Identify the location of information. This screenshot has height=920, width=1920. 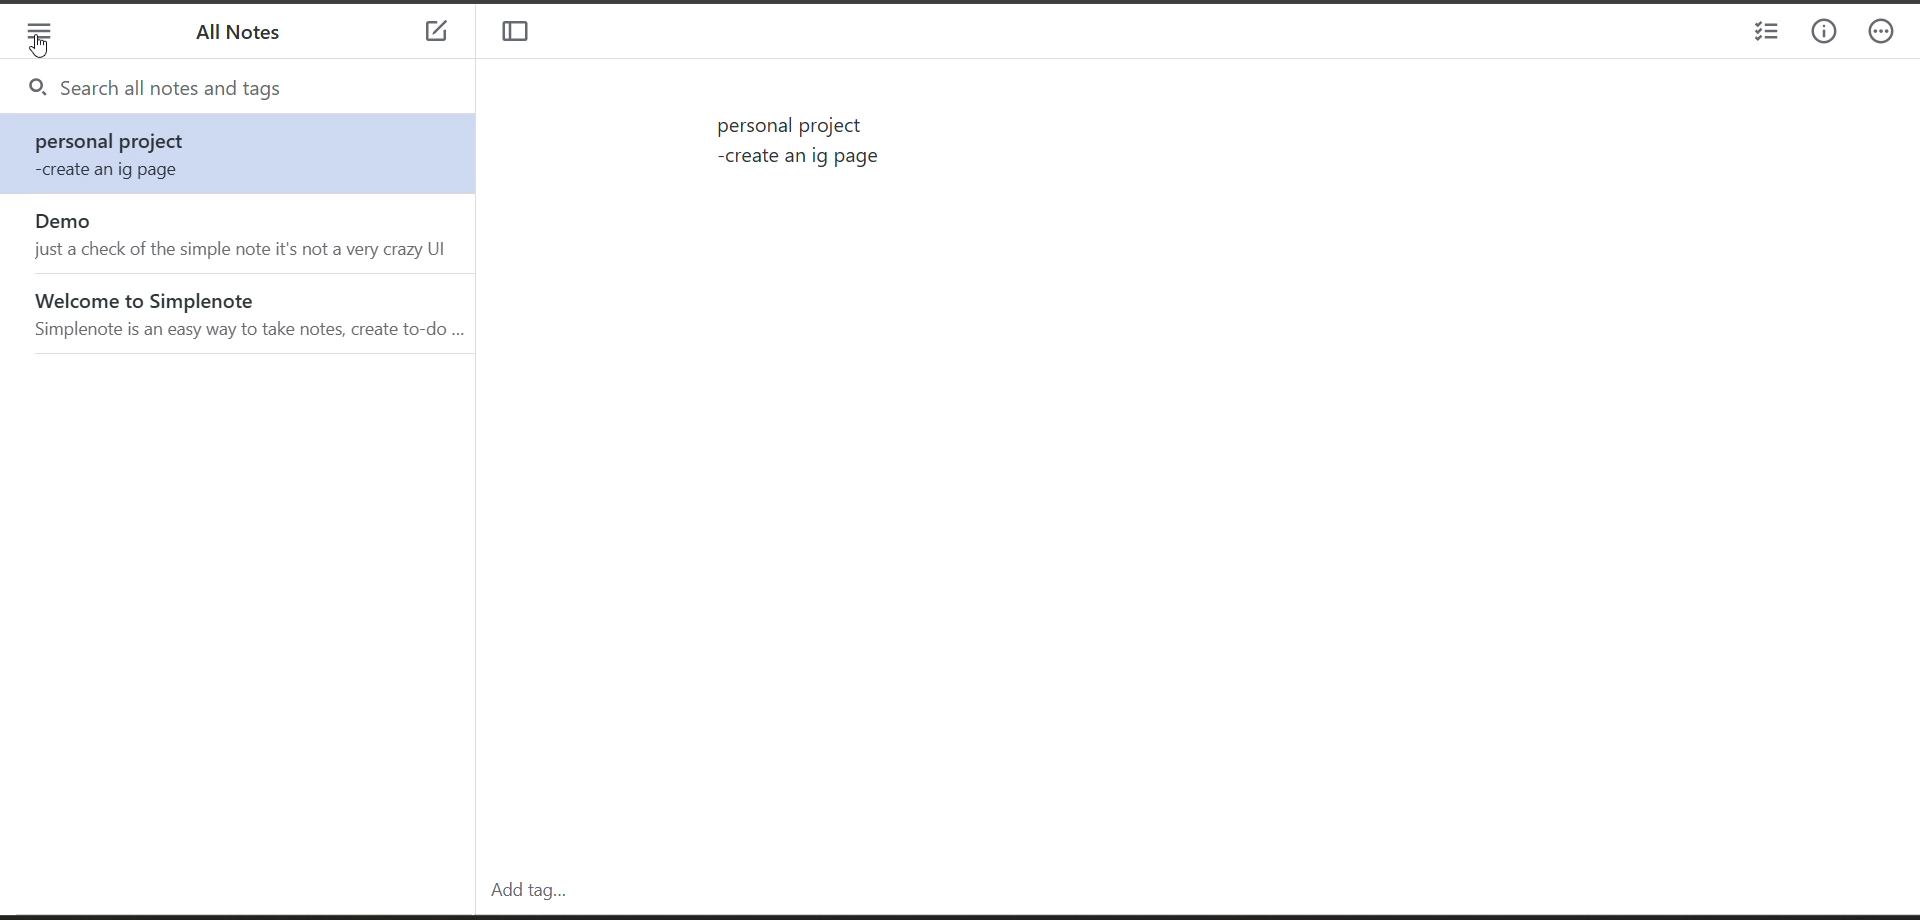
(1825, 33).